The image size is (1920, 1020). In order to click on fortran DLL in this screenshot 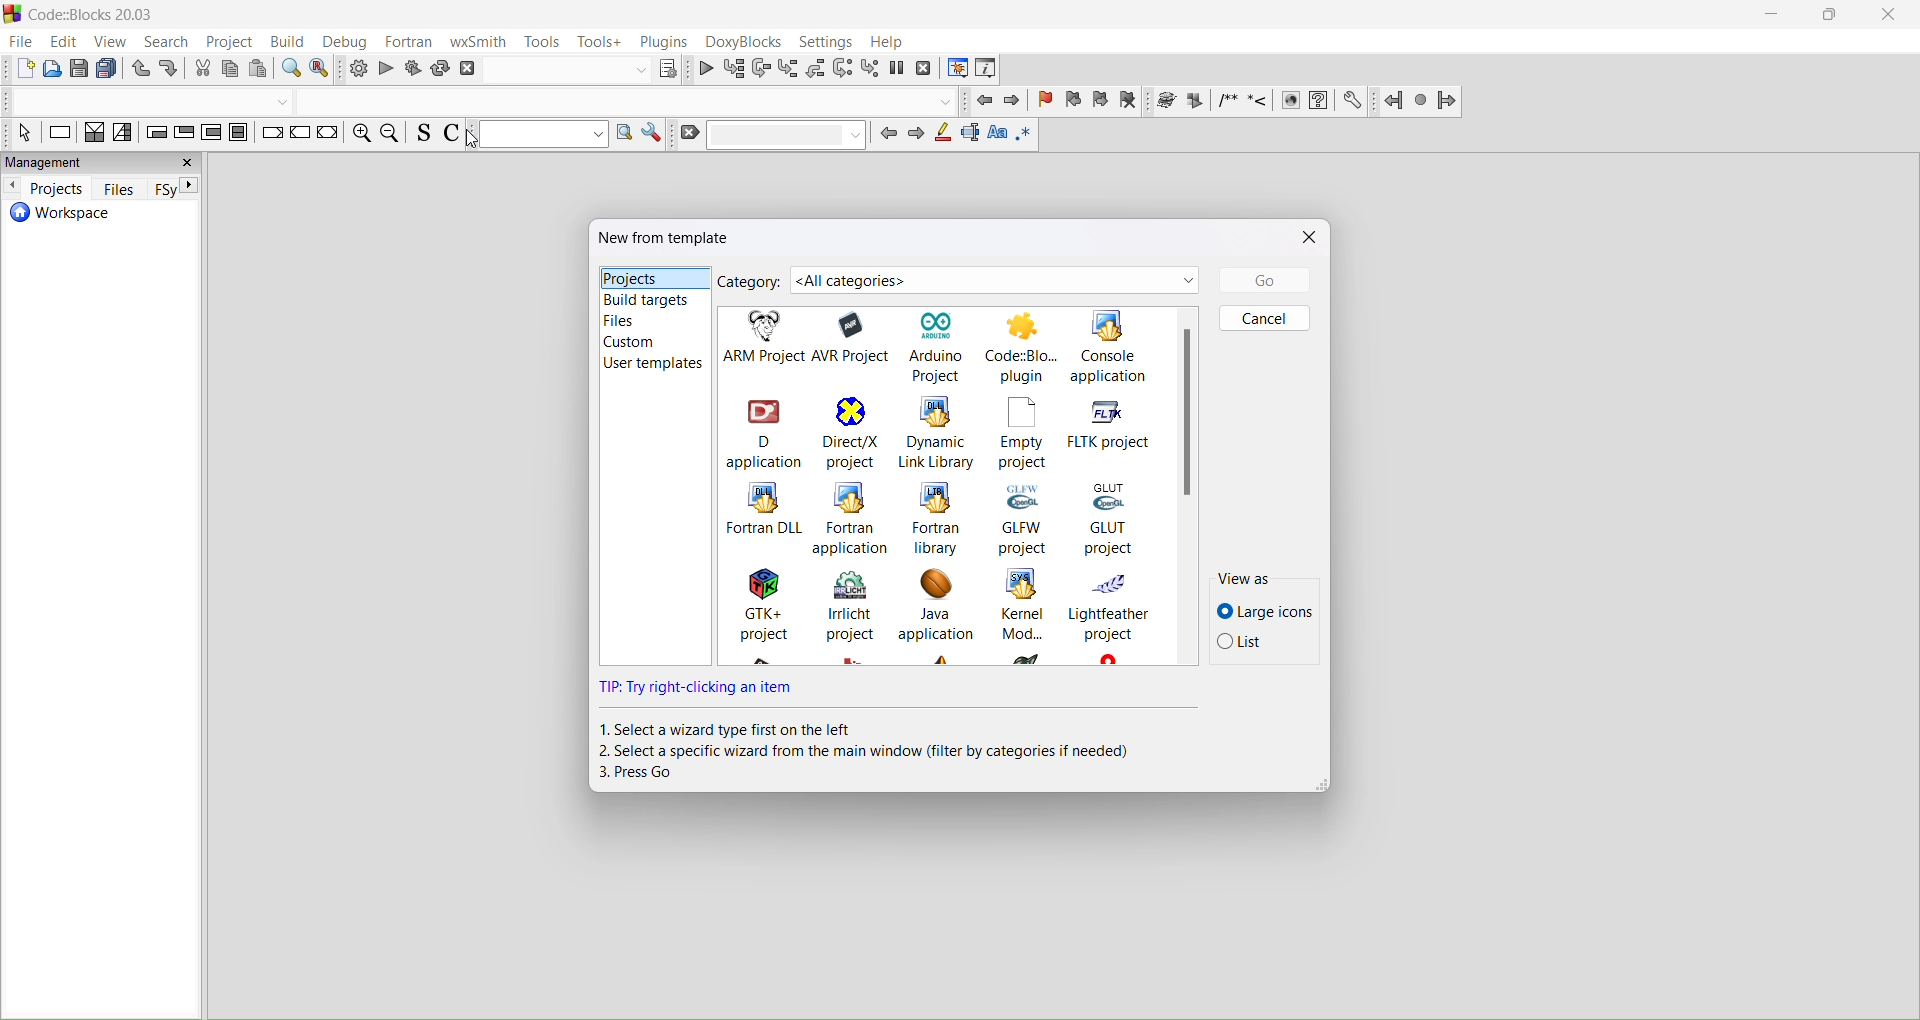, I will do `click(759, 517)`.